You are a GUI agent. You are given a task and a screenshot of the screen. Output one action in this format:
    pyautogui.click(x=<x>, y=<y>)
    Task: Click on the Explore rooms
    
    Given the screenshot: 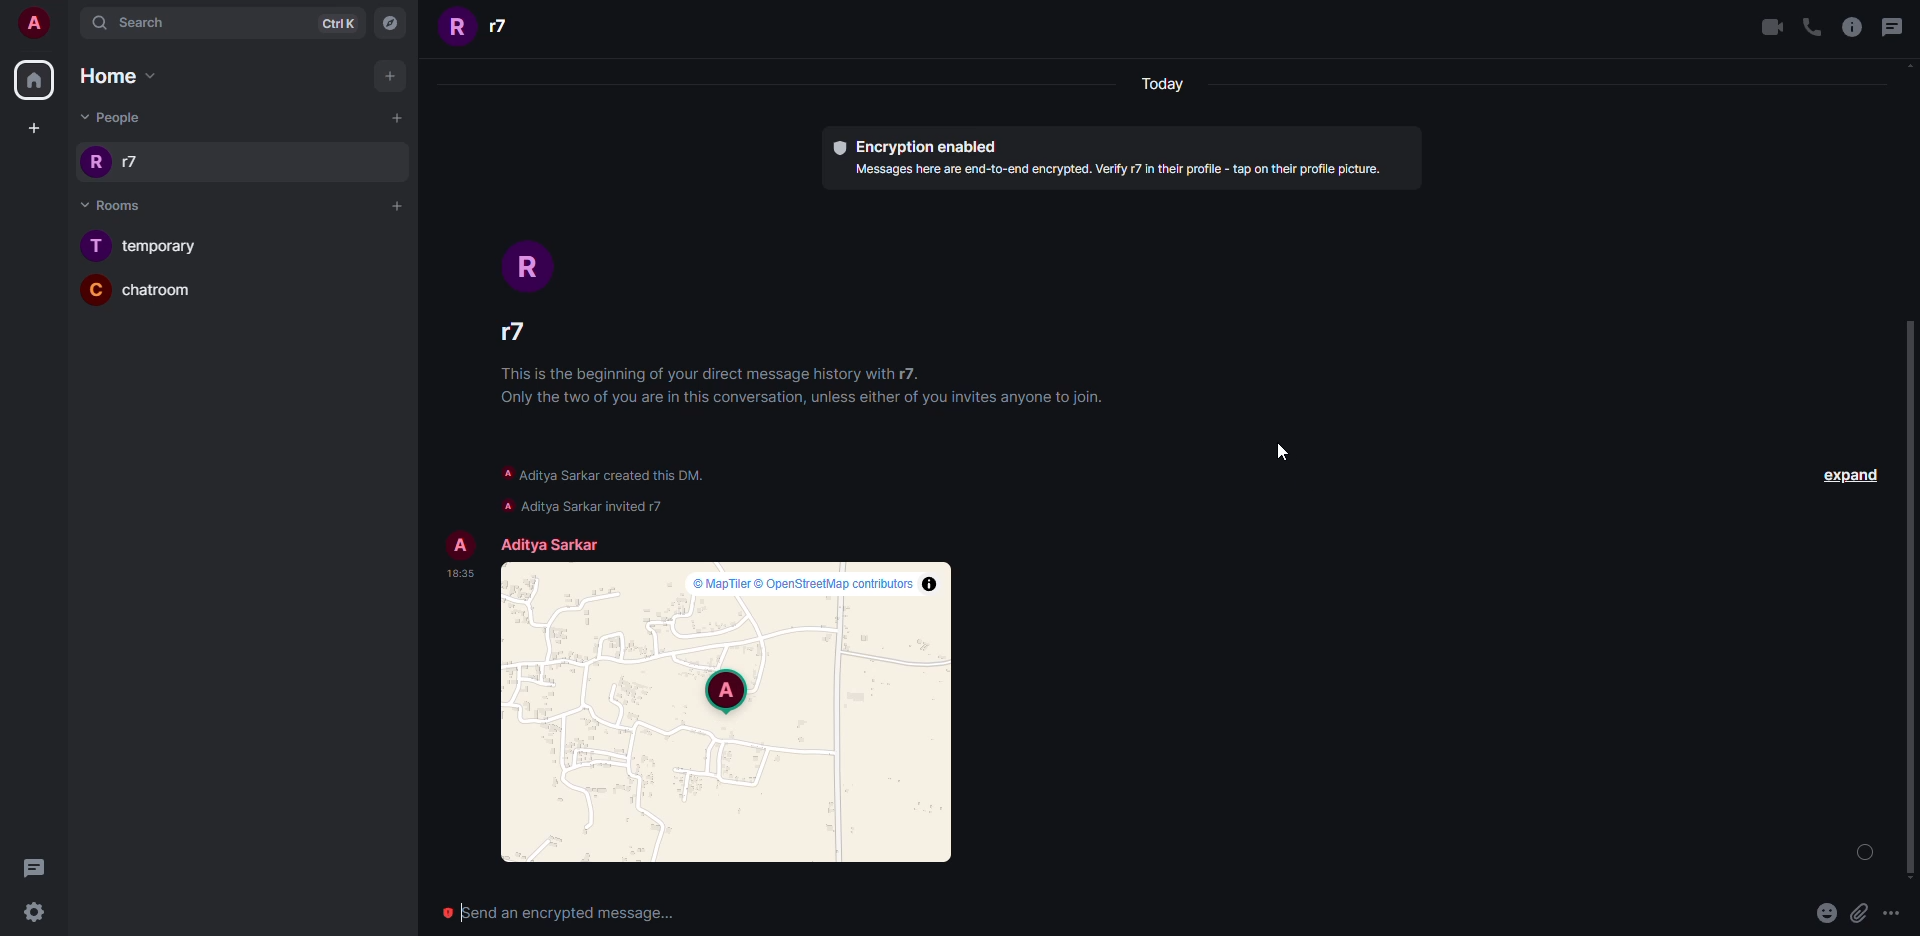 What is the action you would take?
    pyautogui.click(x=393, y=25)
    